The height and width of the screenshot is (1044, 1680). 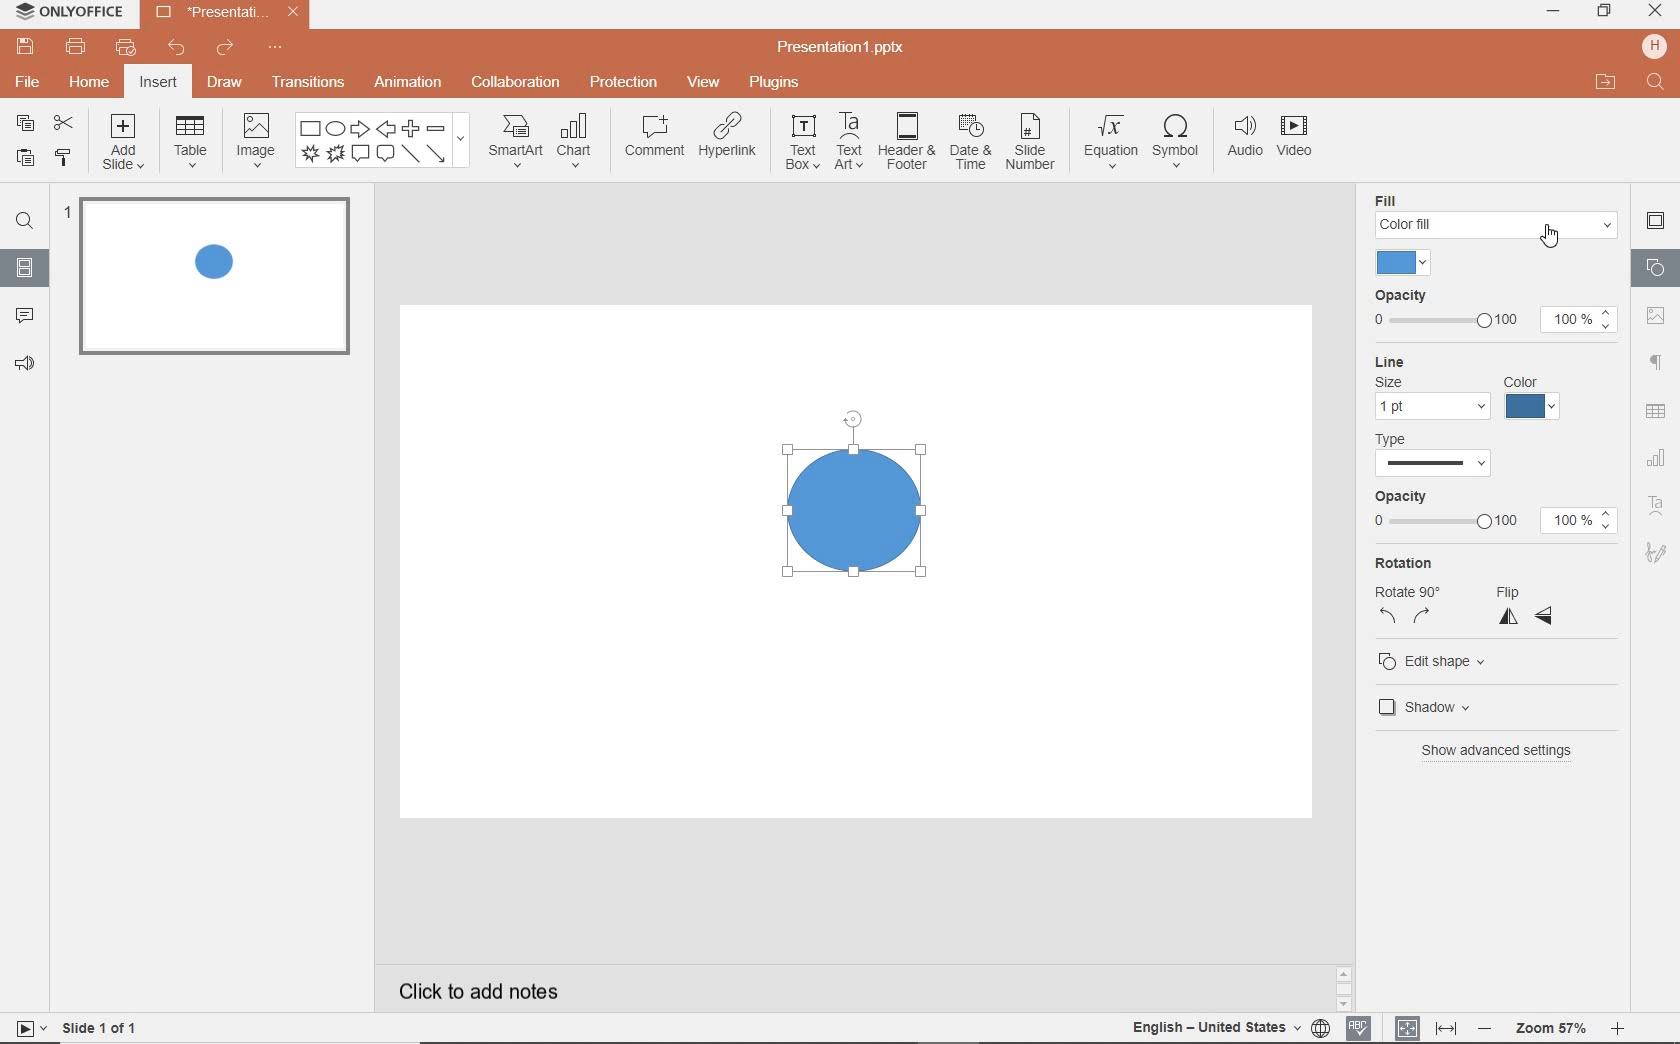 I want to click on Fill, so click(x=1495, y=201).